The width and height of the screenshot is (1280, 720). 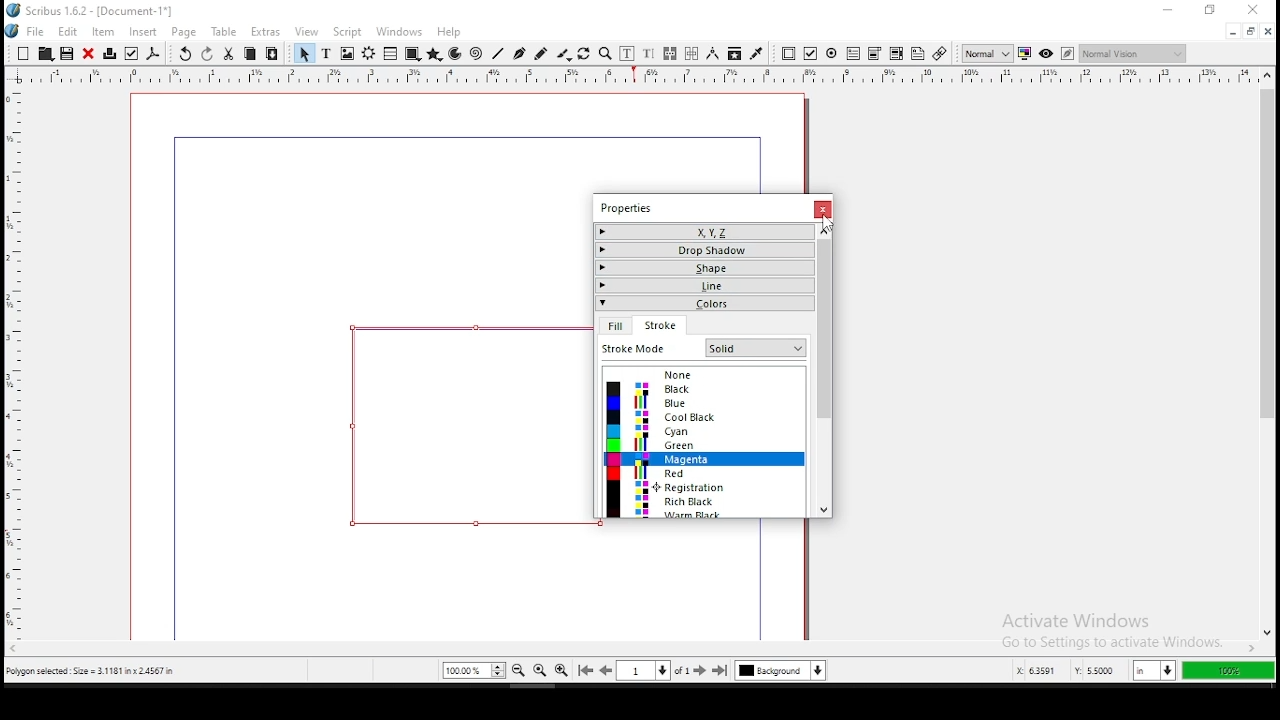 What do you see at coordinates (722, 671) in the screenshot?
I see `go to last page` at bounding box center [722, 671].